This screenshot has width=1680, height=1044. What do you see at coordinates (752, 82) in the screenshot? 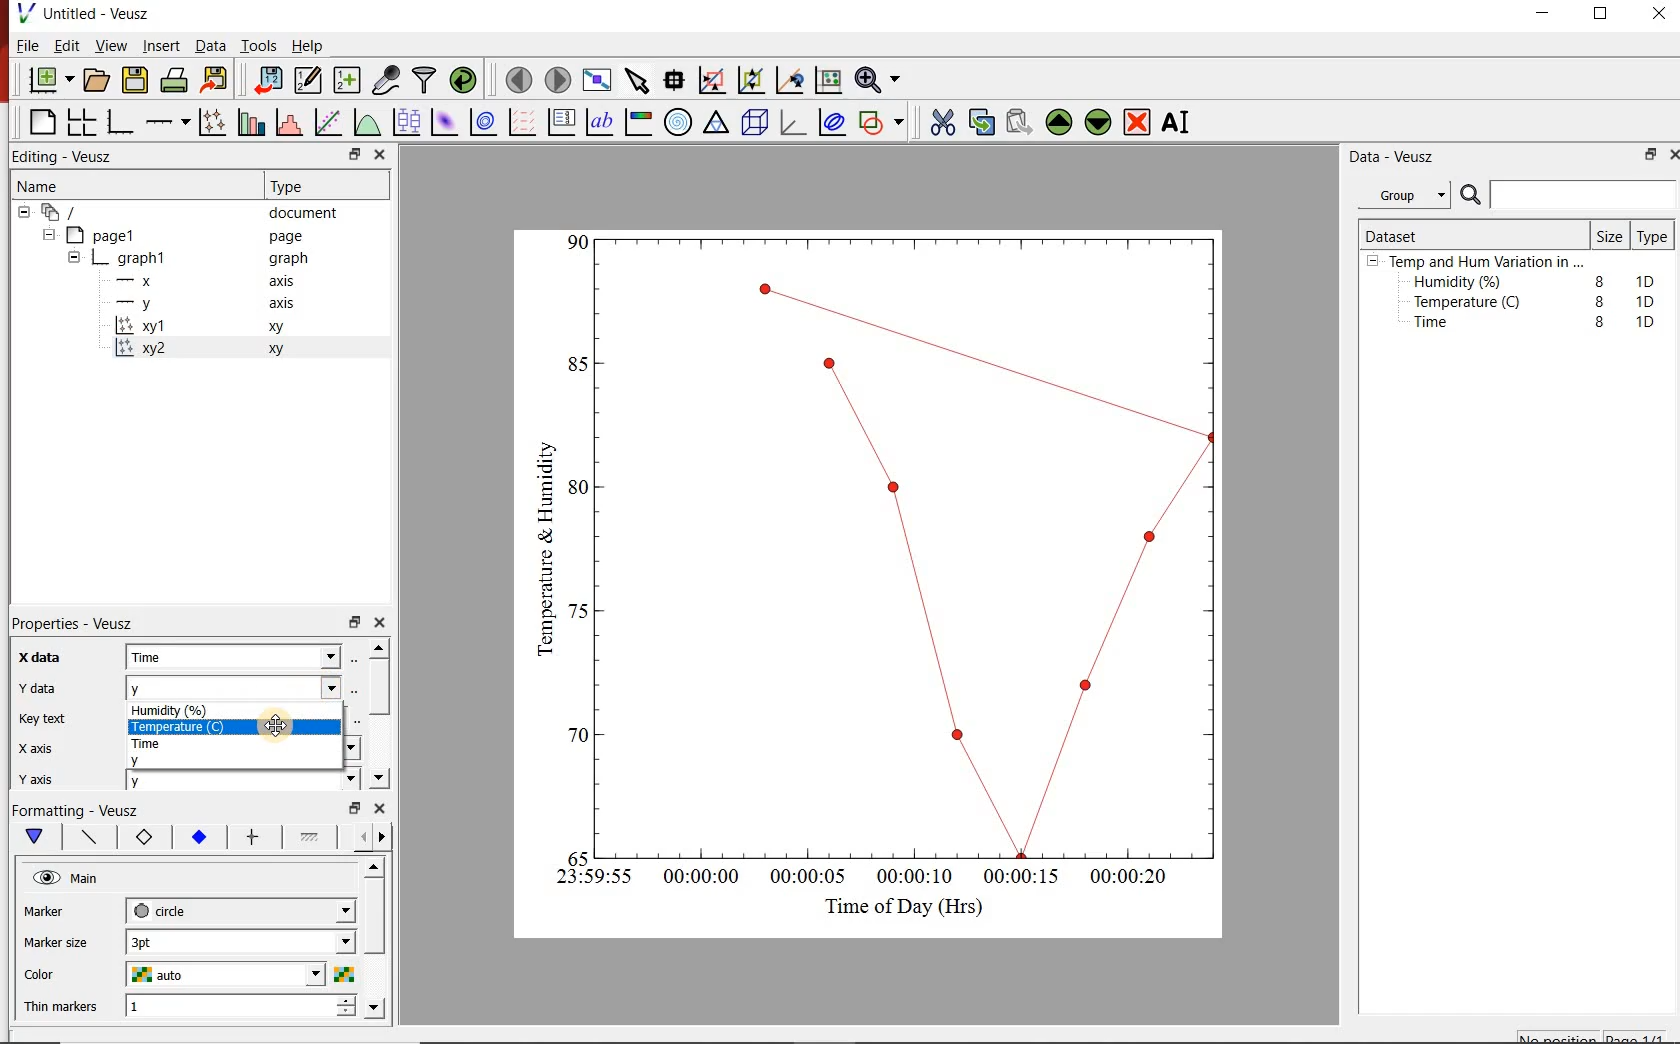
I see `click to zoom out of graph axes` at bounding box center [752, 82].